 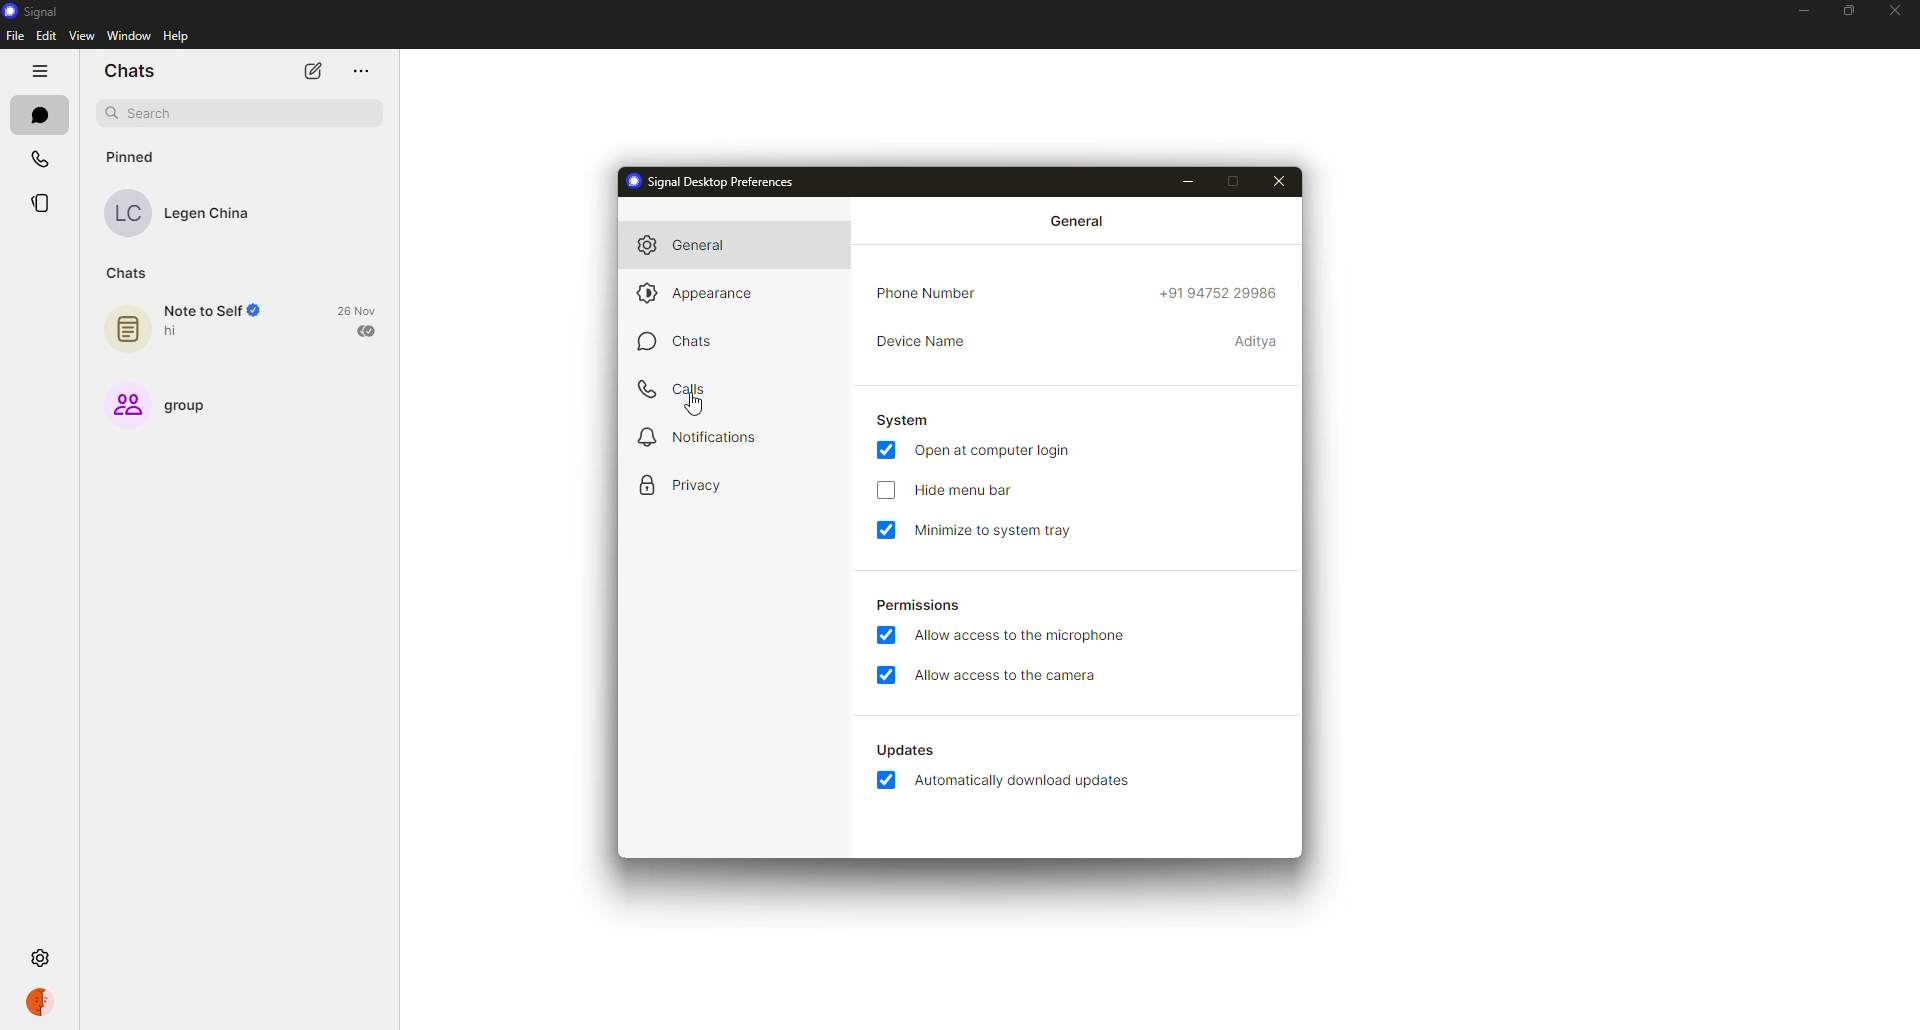 What do you see at coordinates (966, 491) in the screenshot?
I see `hide menu bar` at bounding box center [966, 491].